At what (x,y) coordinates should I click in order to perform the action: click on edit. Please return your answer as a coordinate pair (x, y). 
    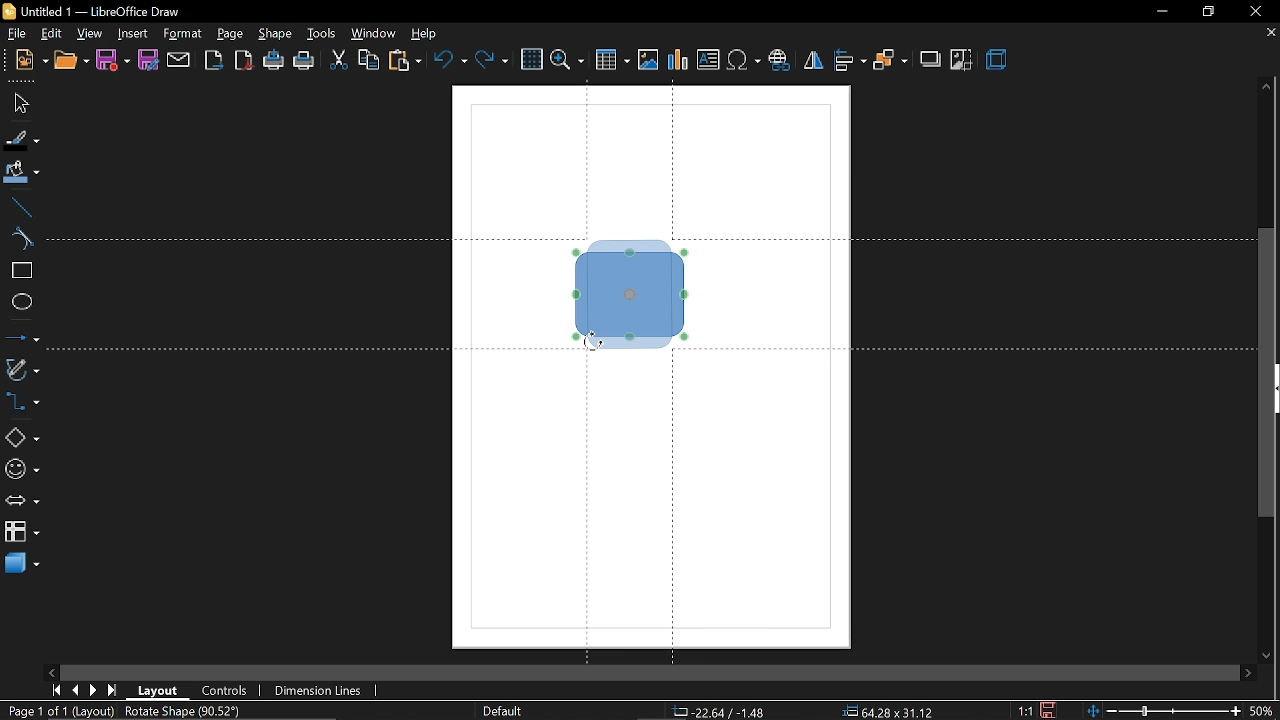
    Looking at the image, I should click on (52, 34).